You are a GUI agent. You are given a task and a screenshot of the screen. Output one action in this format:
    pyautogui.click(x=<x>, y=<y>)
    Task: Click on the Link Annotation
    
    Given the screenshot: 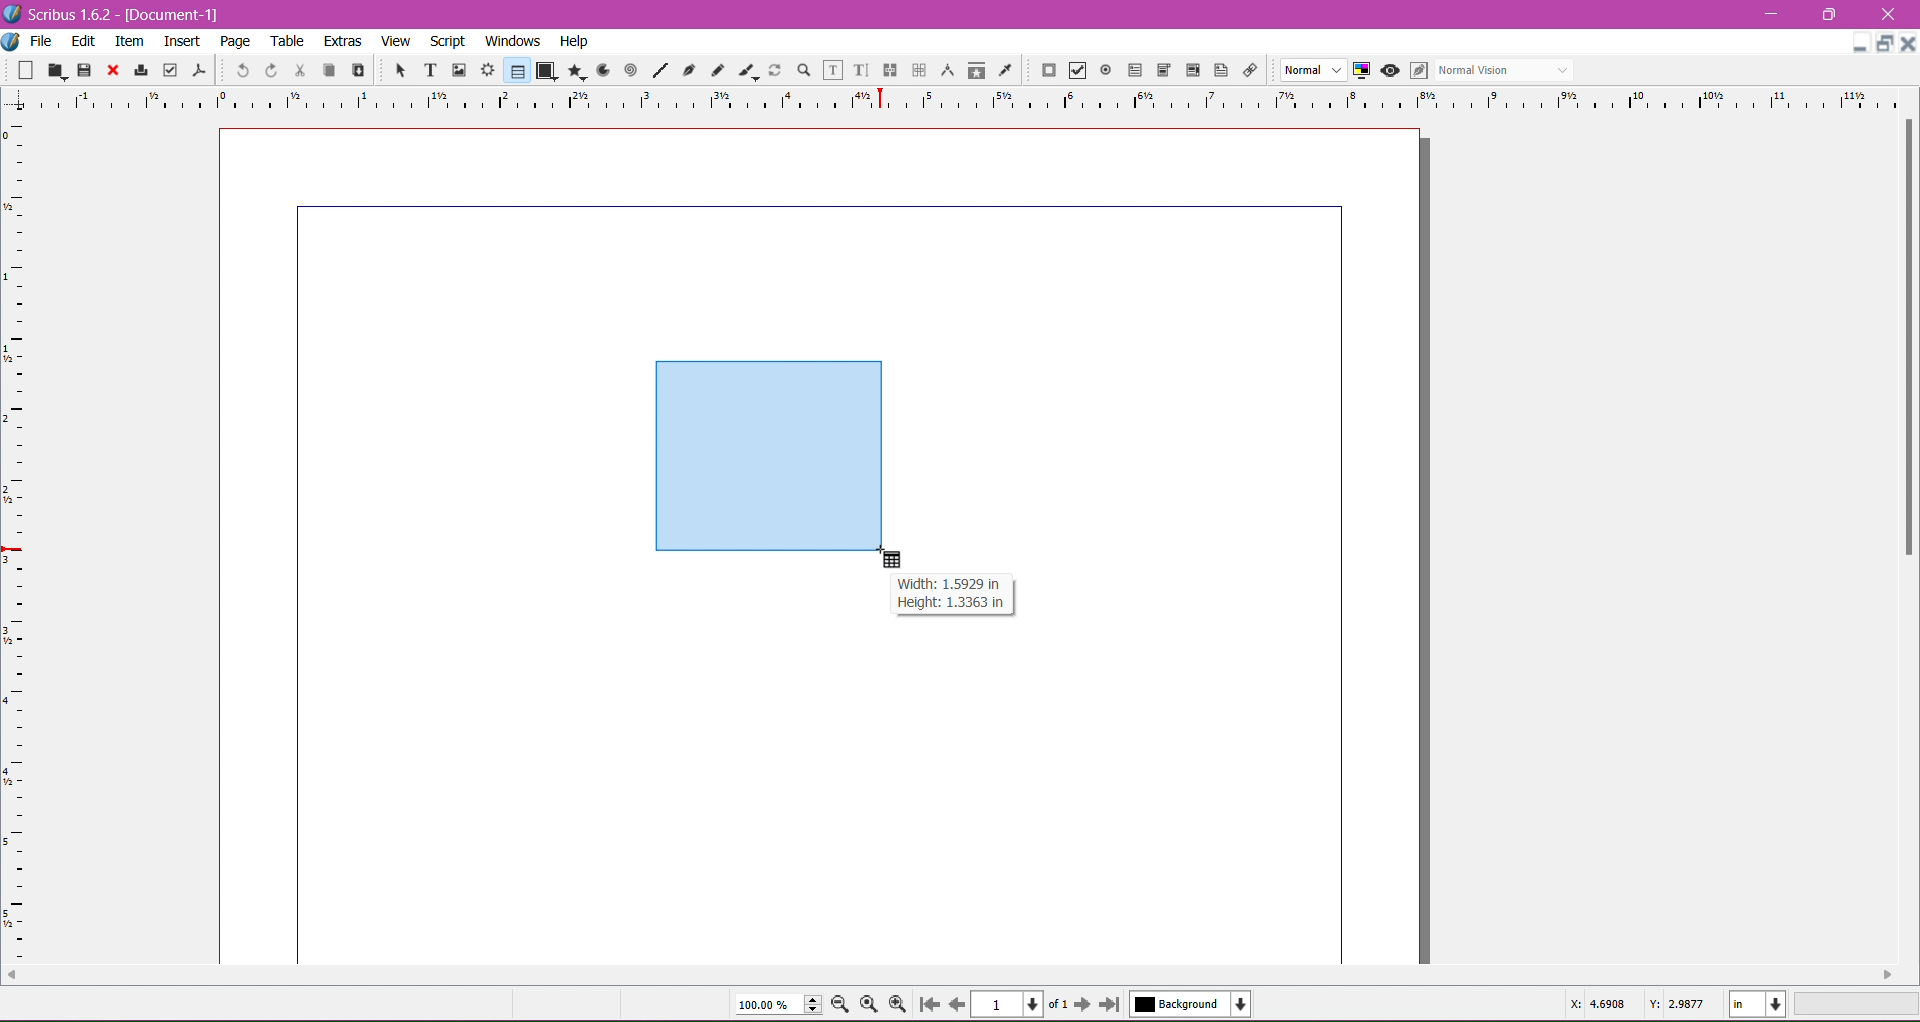 What is the action you would take?
    pyautogui.click(x=1247, y=69)
    